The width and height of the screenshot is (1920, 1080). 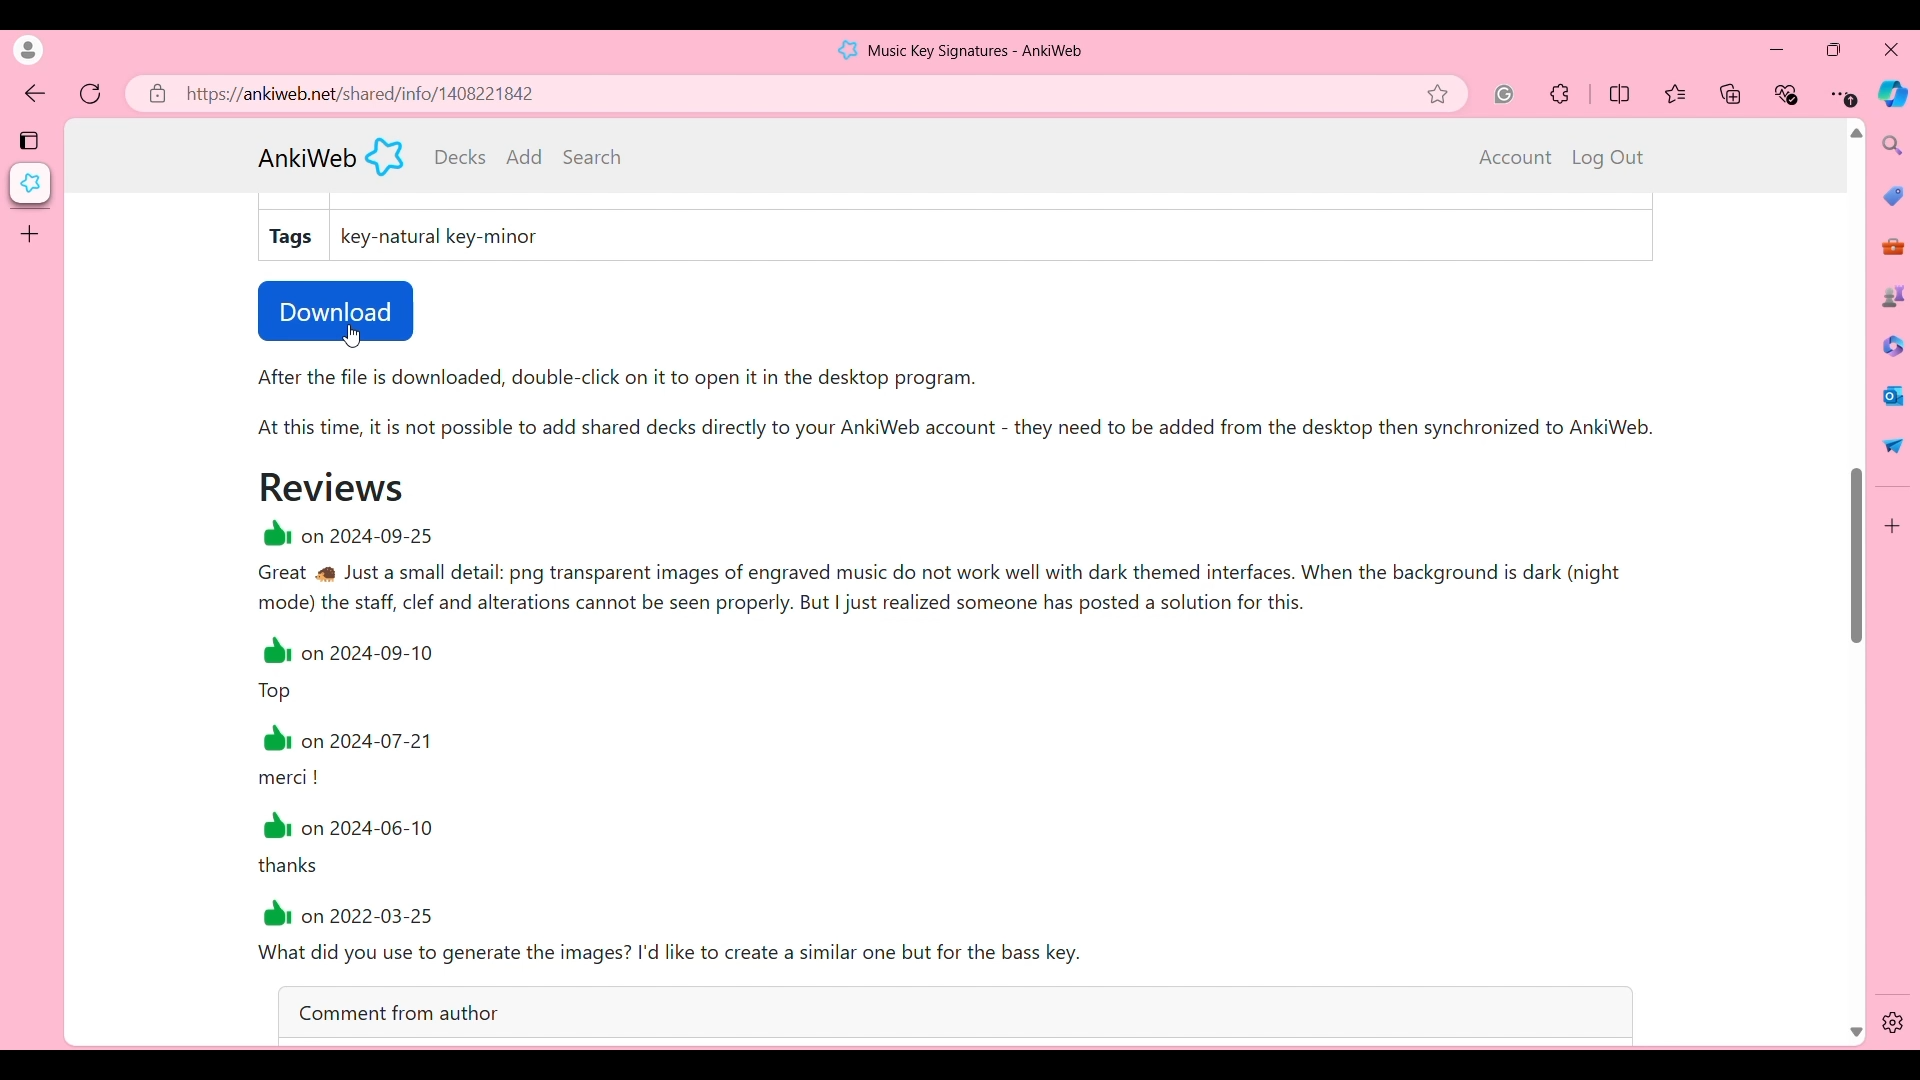 I want to click on Games, so click(x=1893, y=295).